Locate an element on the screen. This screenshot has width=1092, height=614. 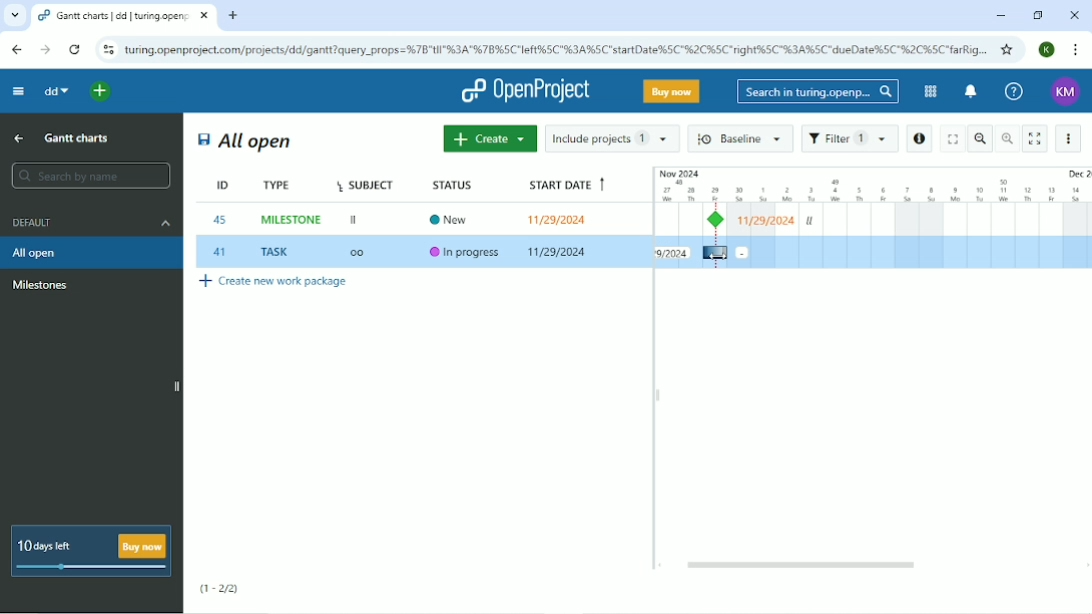
11/29/2024 is located at coordinates (559, 253).